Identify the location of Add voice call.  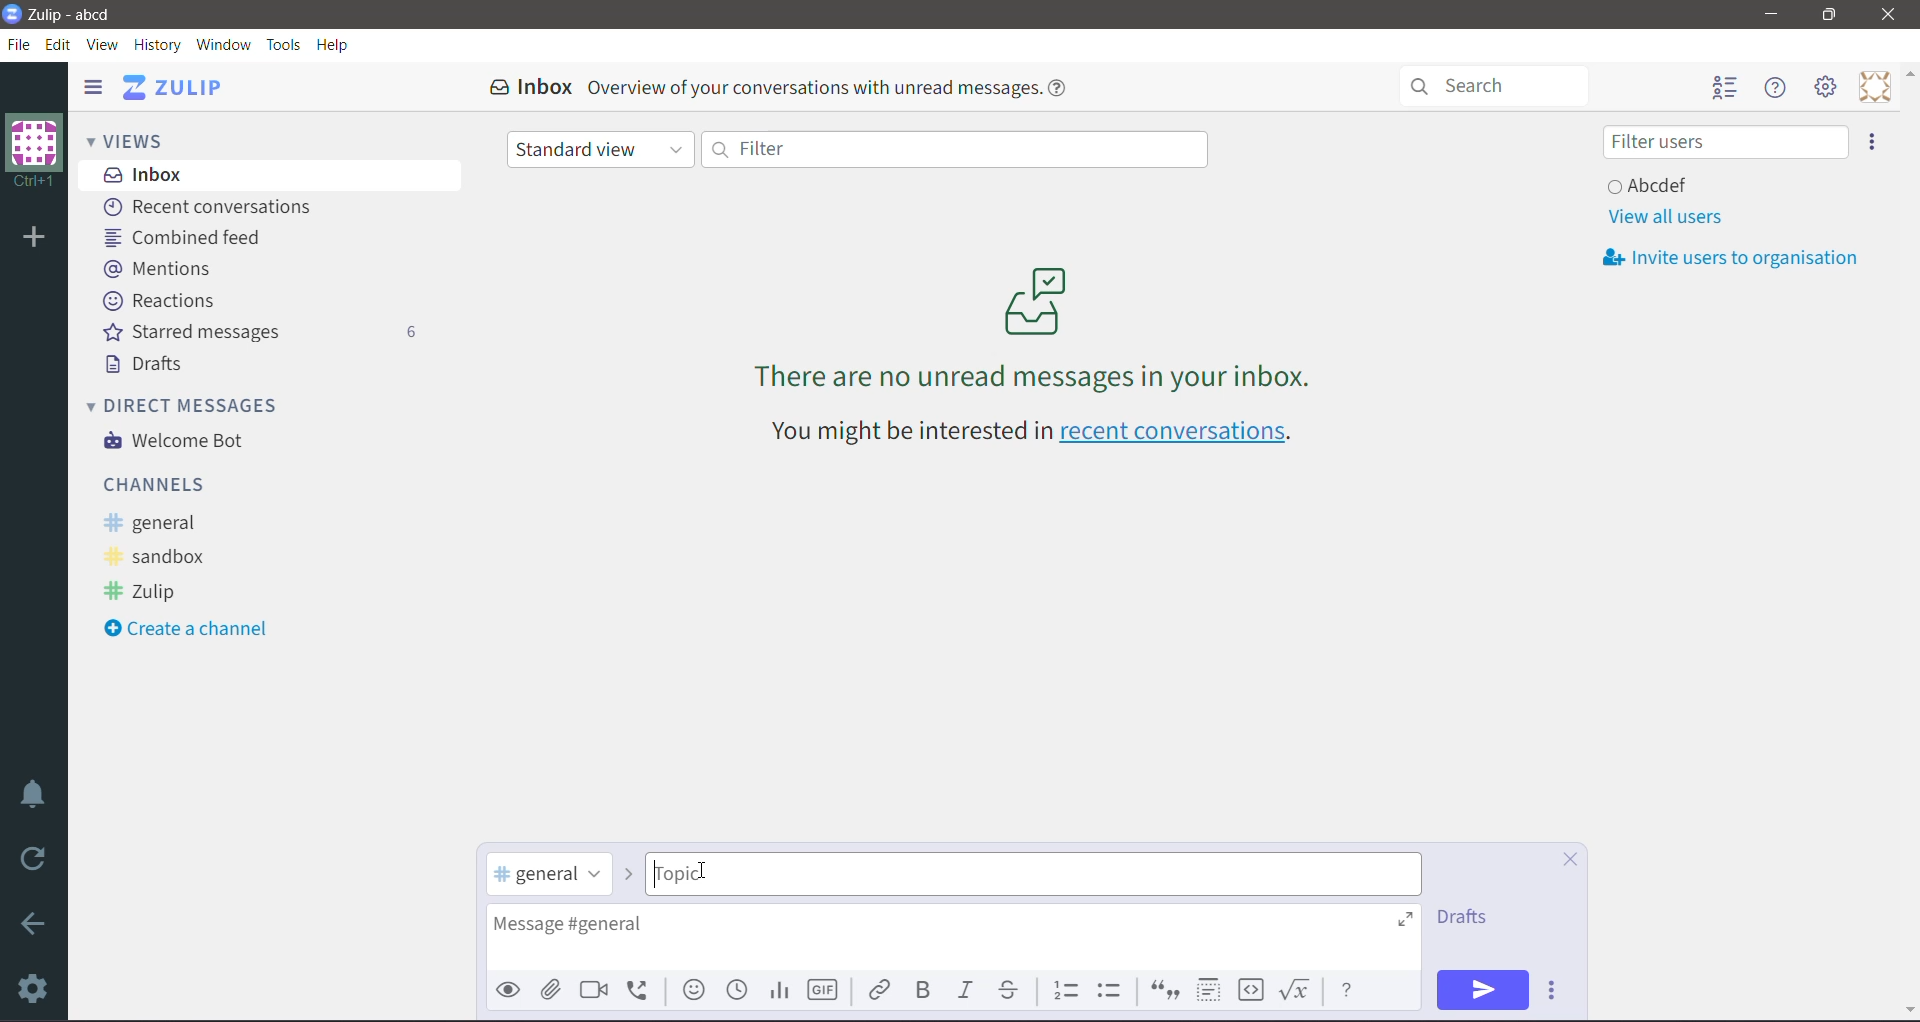
(644, 989).